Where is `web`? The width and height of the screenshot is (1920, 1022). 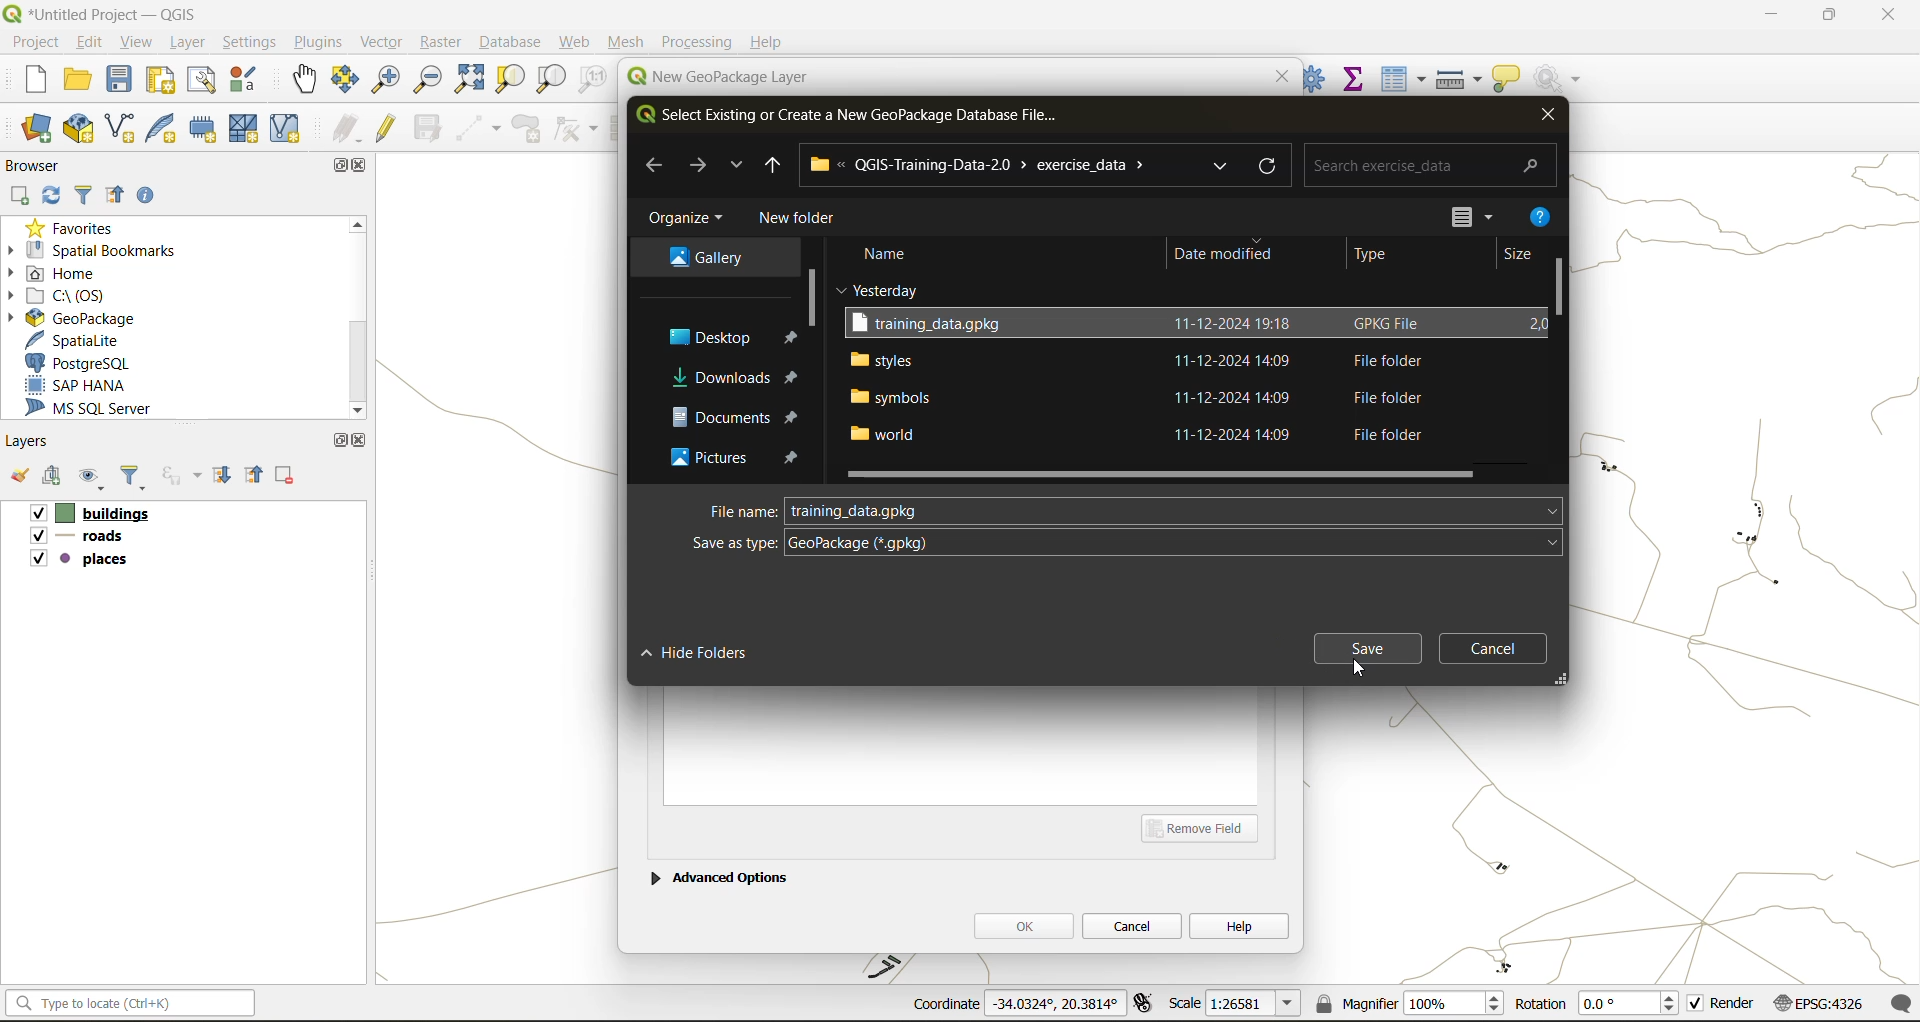 web is located at coordinates (576, 42).